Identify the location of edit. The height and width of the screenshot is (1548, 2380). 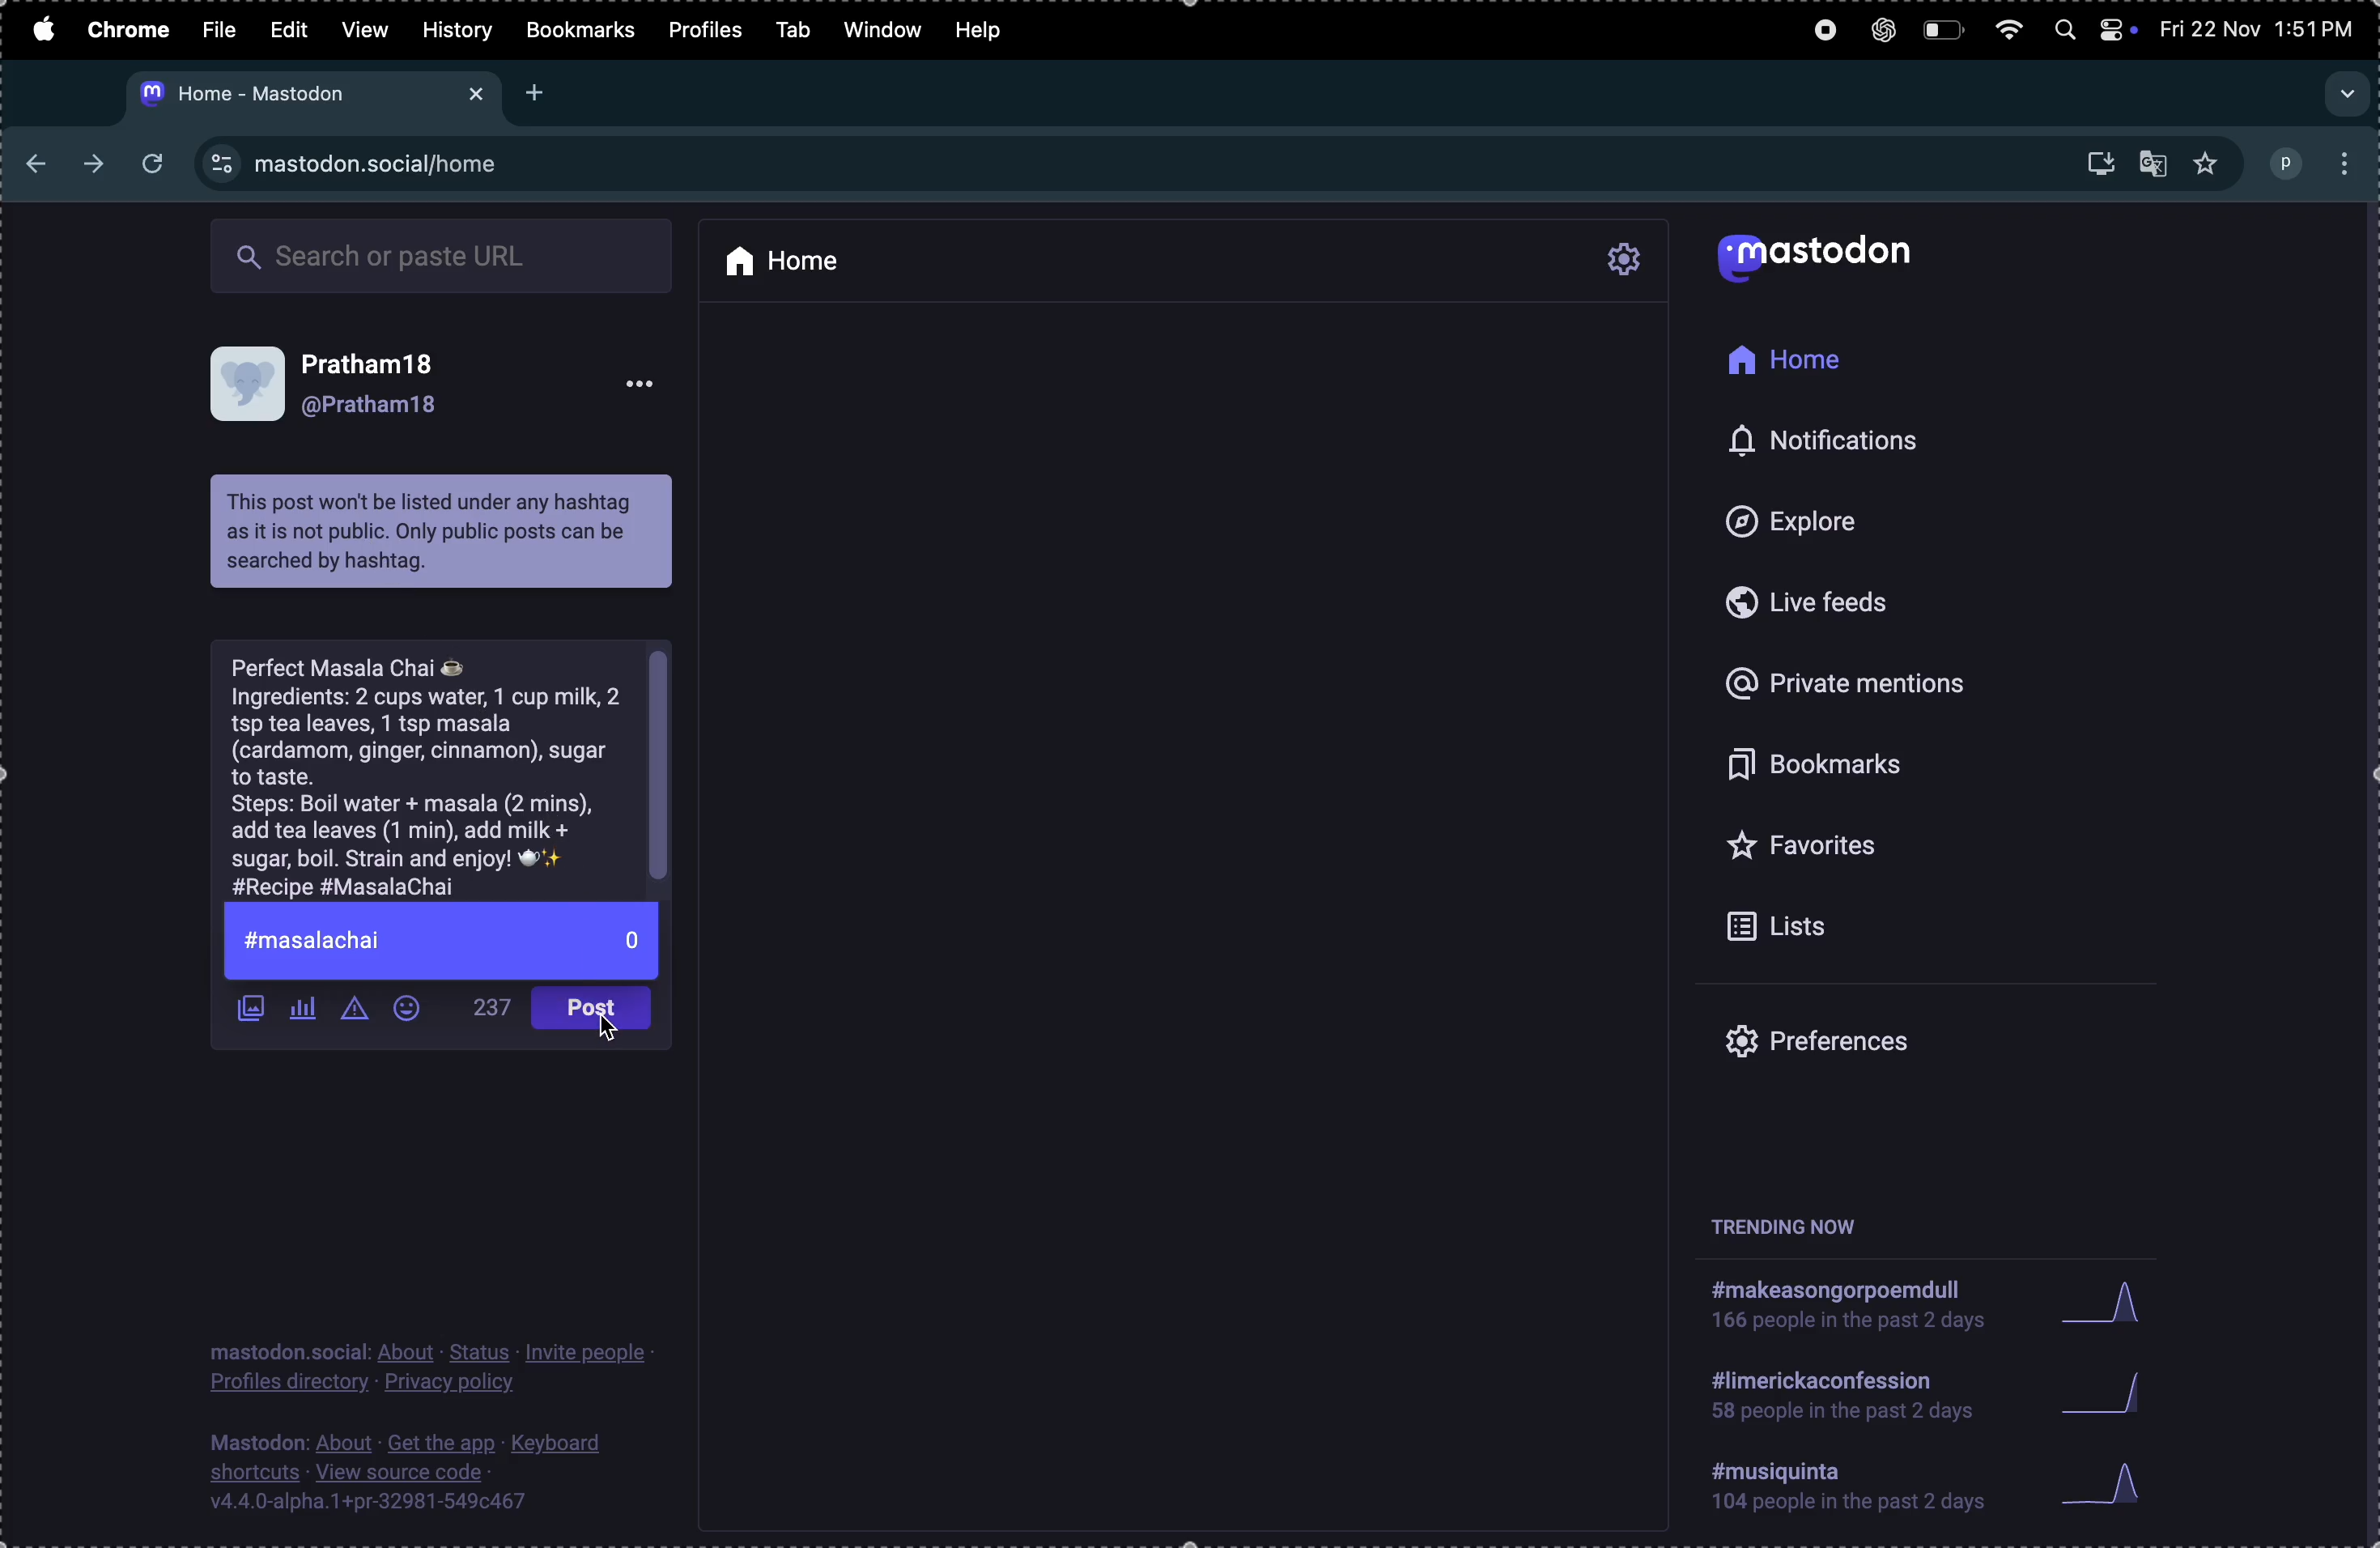
(291, 28).